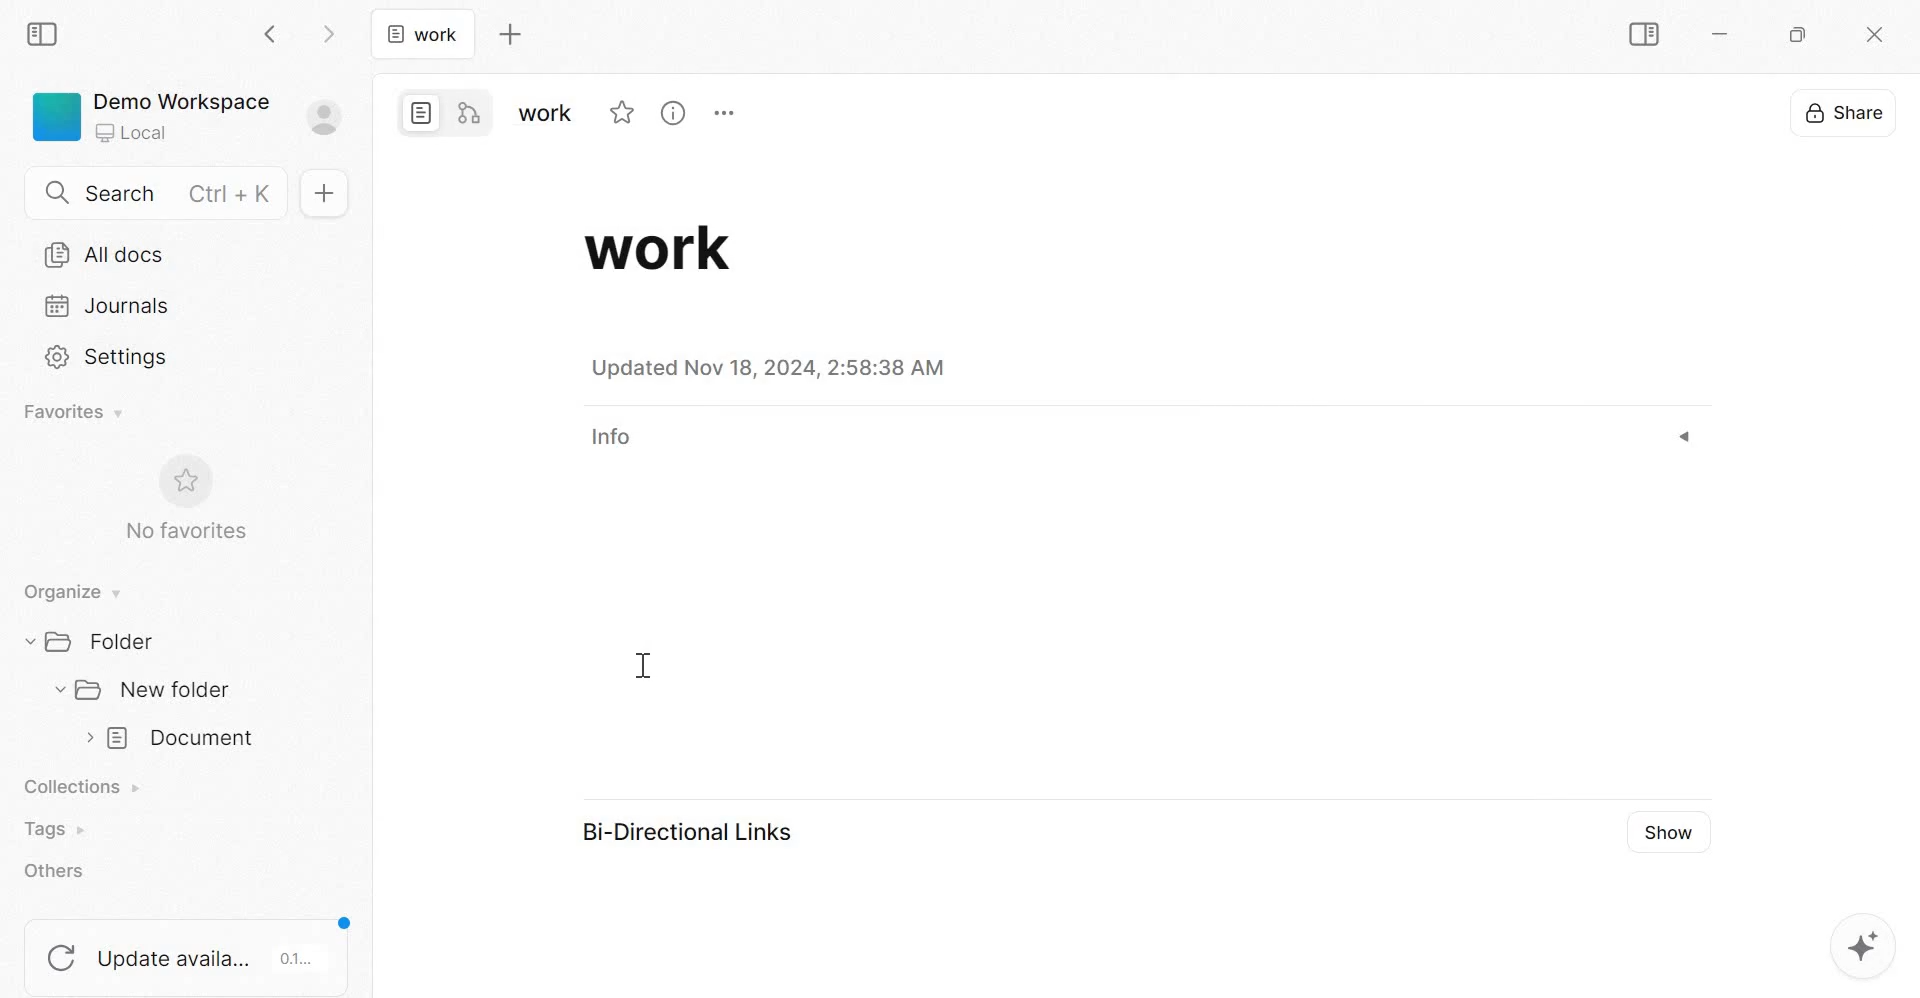  I want to click on No favorites, so click(183, 498).